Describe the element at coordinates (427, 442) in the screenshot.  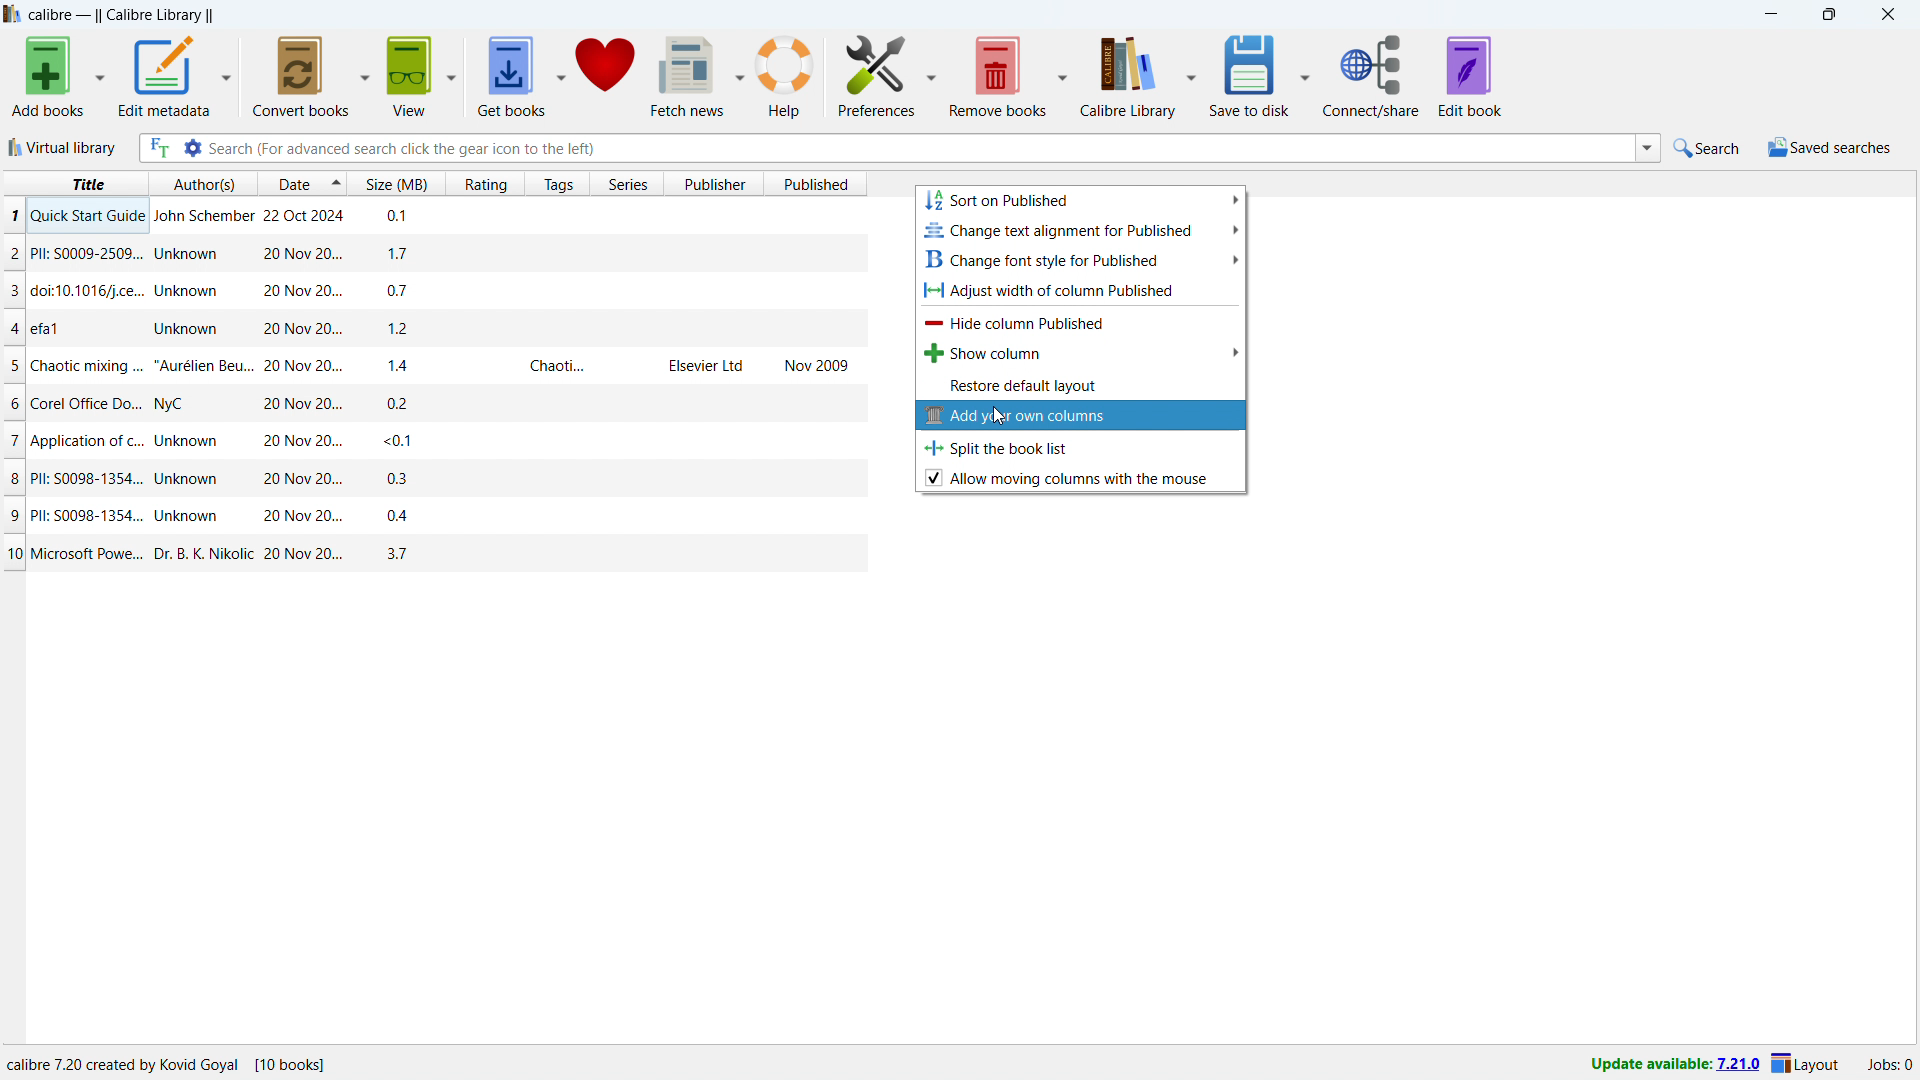
I see `7 | Application of c.. Unknown ~~ 20Nov20..  <0.1` at that location.